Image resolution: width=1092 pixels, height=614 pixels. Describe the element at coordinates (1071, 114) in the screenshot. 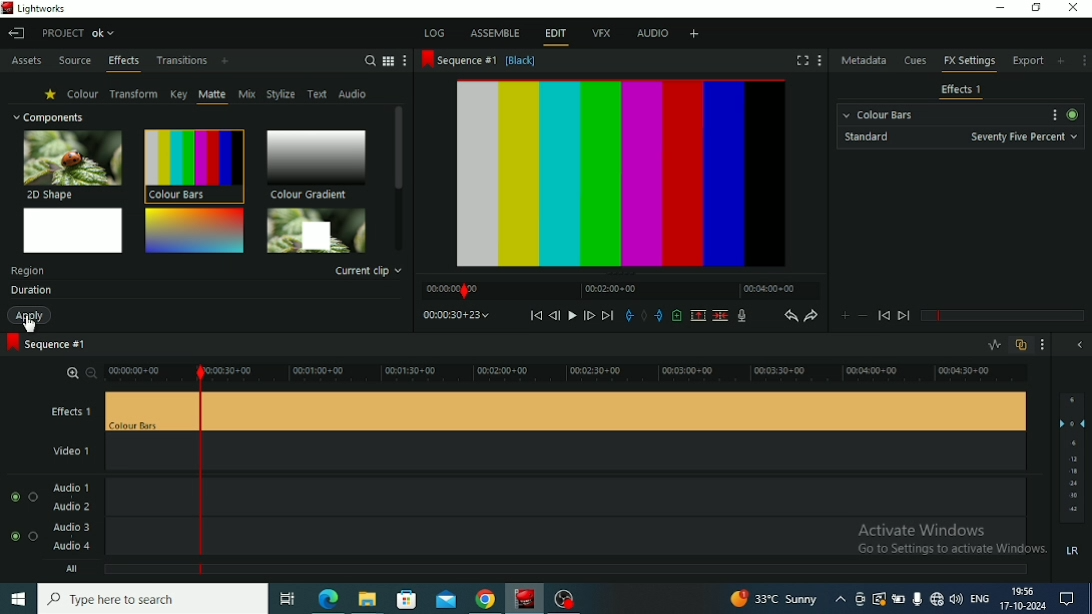

I see `Toggle bypass` at that location.